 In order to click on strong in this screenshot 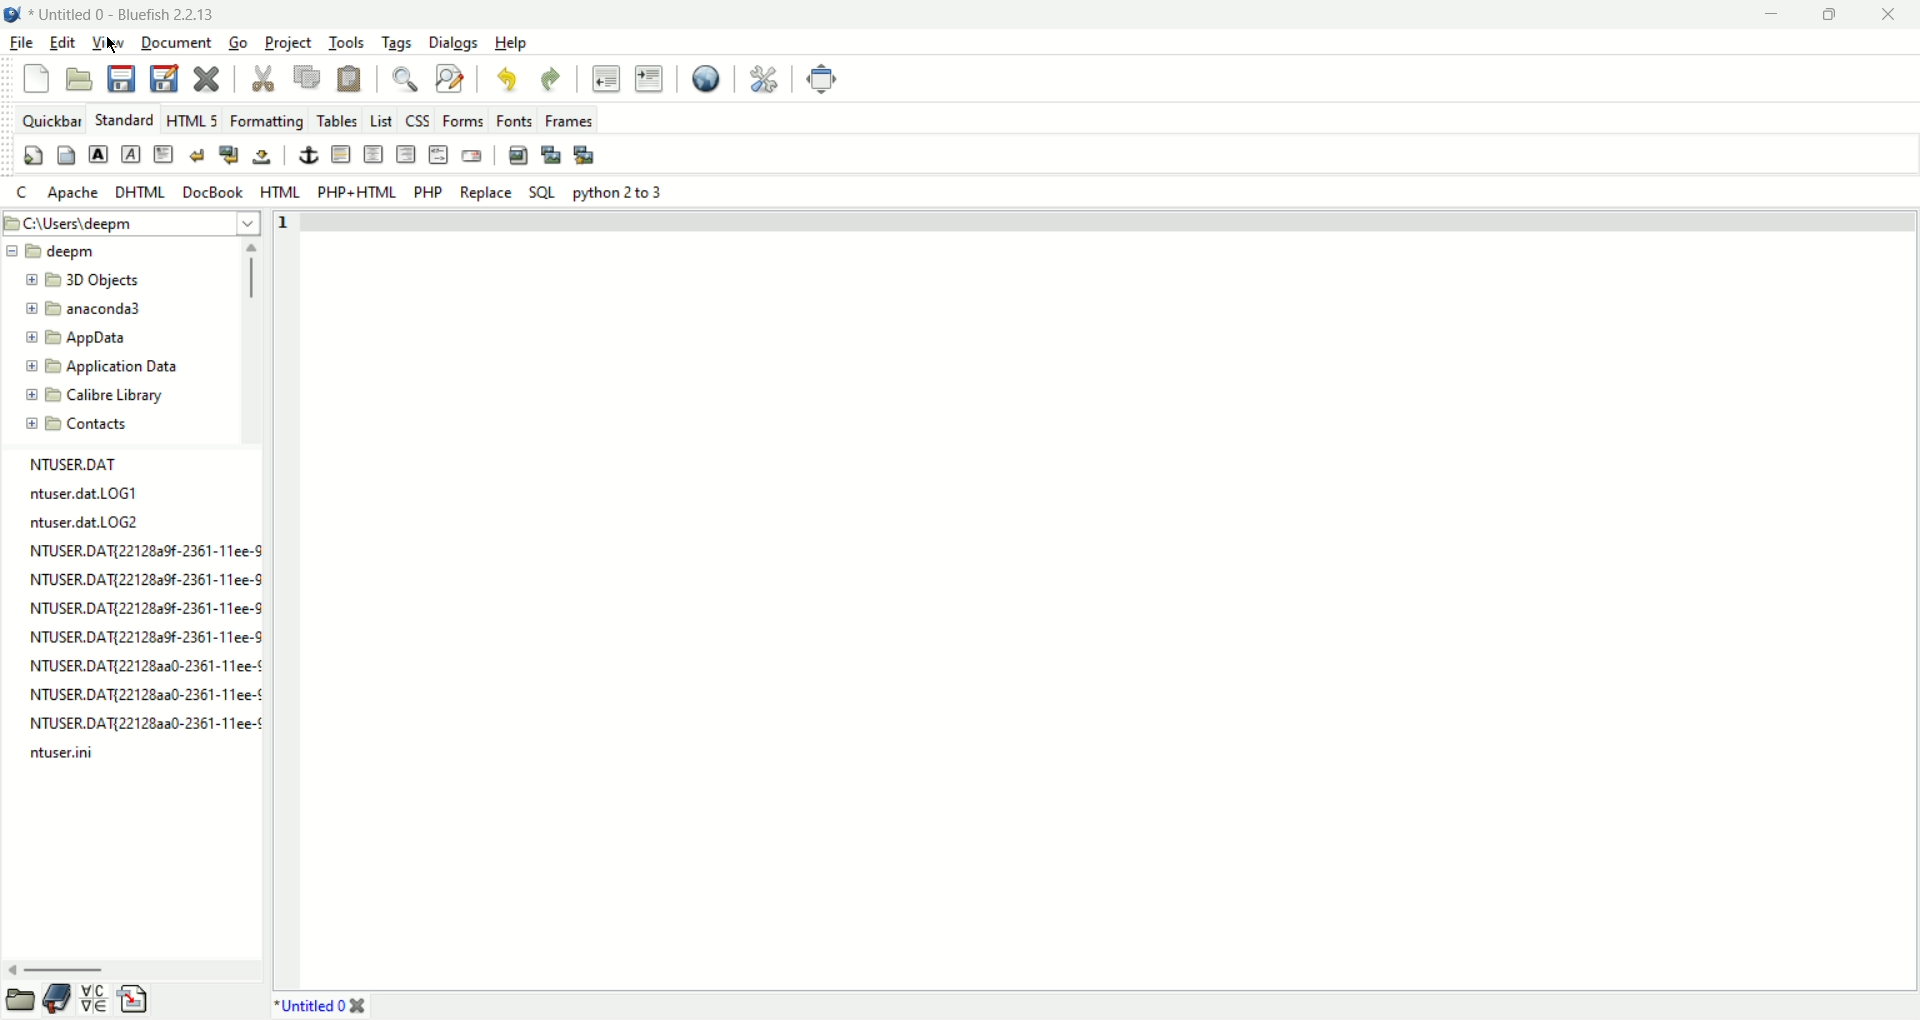, I will do `click(98, 153)`.